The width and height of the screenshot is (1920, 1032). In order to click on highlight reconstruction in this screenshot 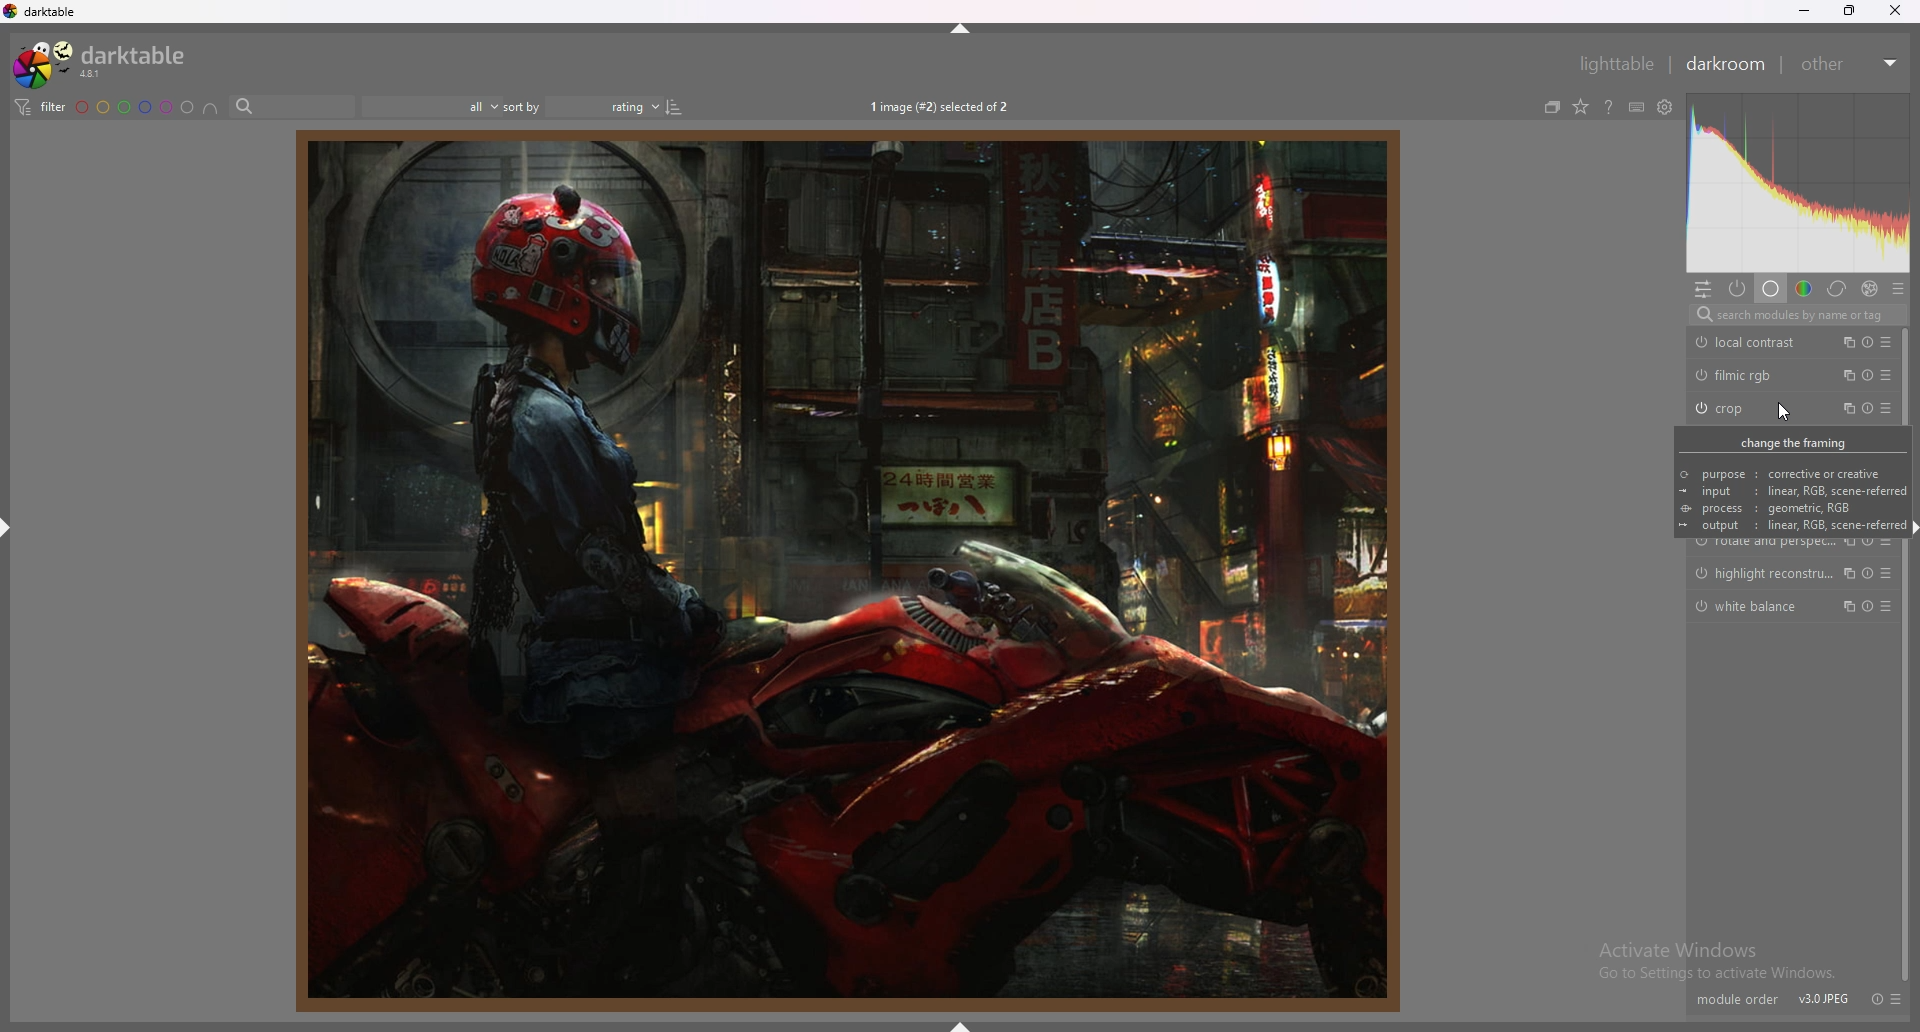, I will do `click(1761, 573)`.